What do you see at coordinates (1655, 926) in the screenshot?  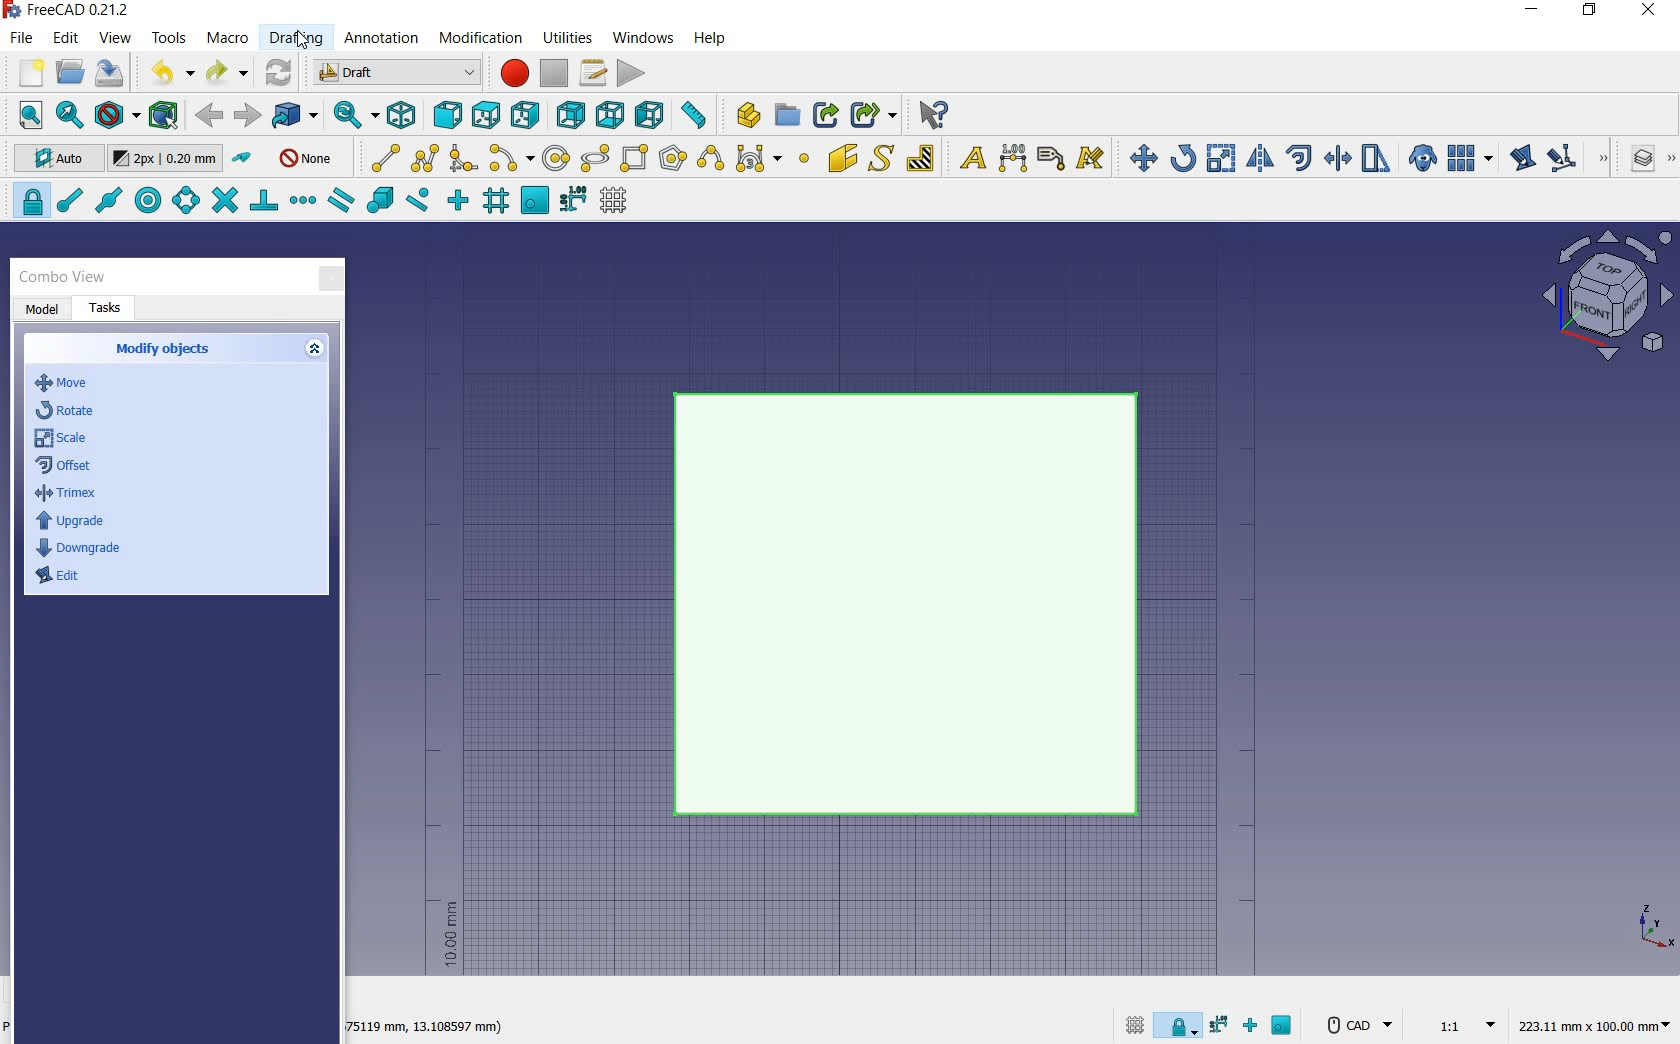 I see `xyz point` at bounding box center [1655, 926].